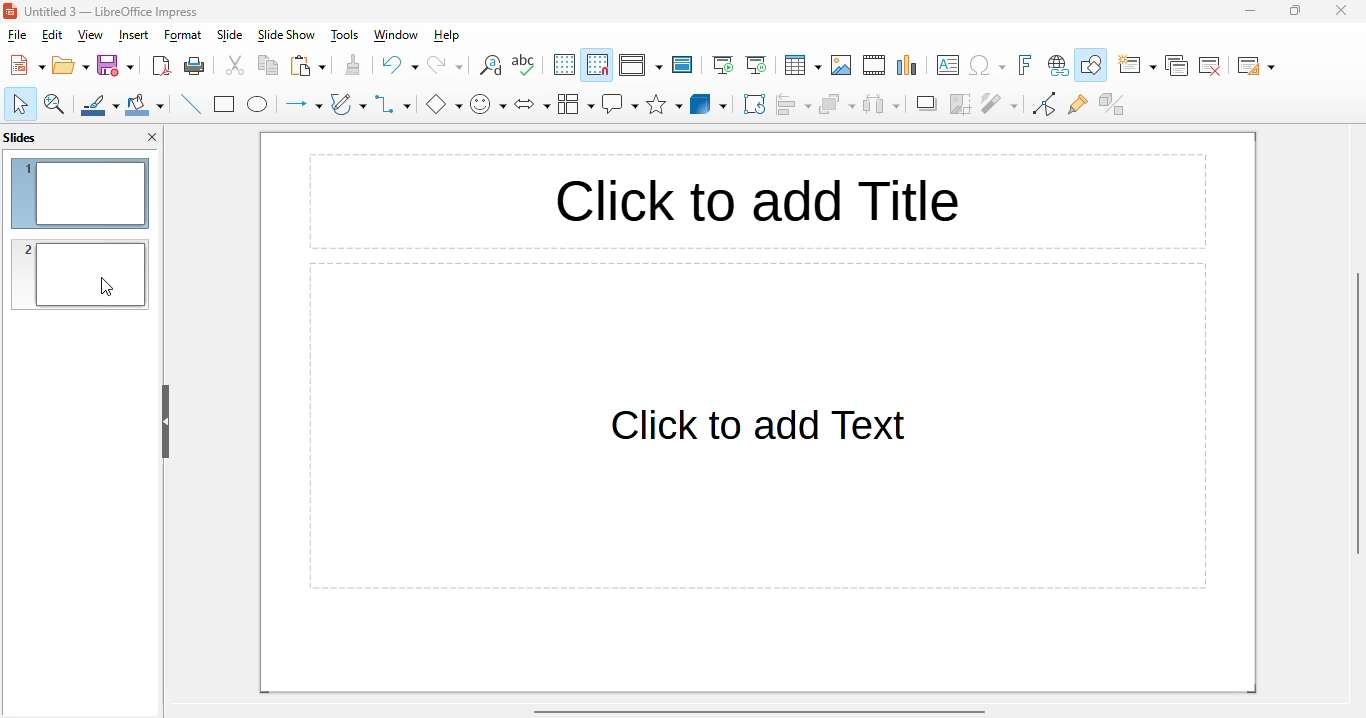 This screenshot has height=718, width=1366. What do you see at coordinates (133, 35) in the screenshot?
I see `insert` at bounding box center [133, 35].